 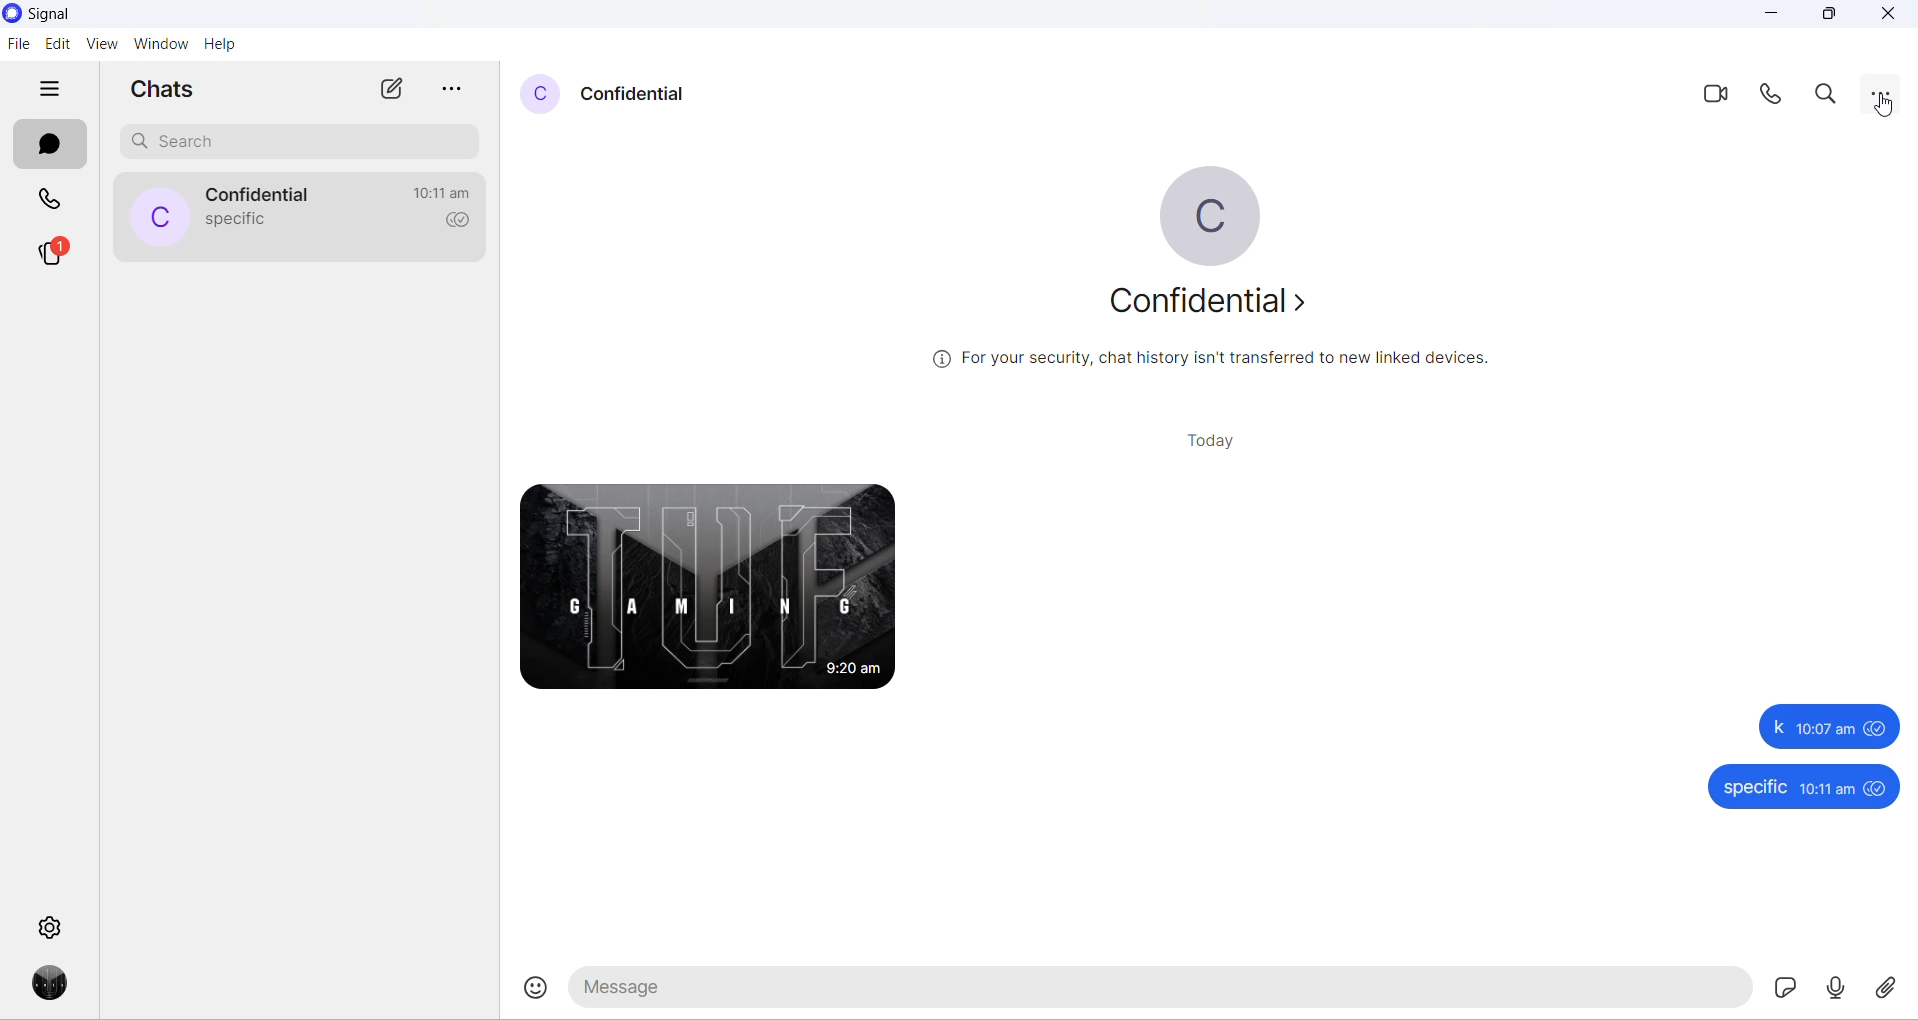 What do you see at coordinates (1211, 357) in the screenshot?
I see `security related text` at bounding box center [1211, 357].